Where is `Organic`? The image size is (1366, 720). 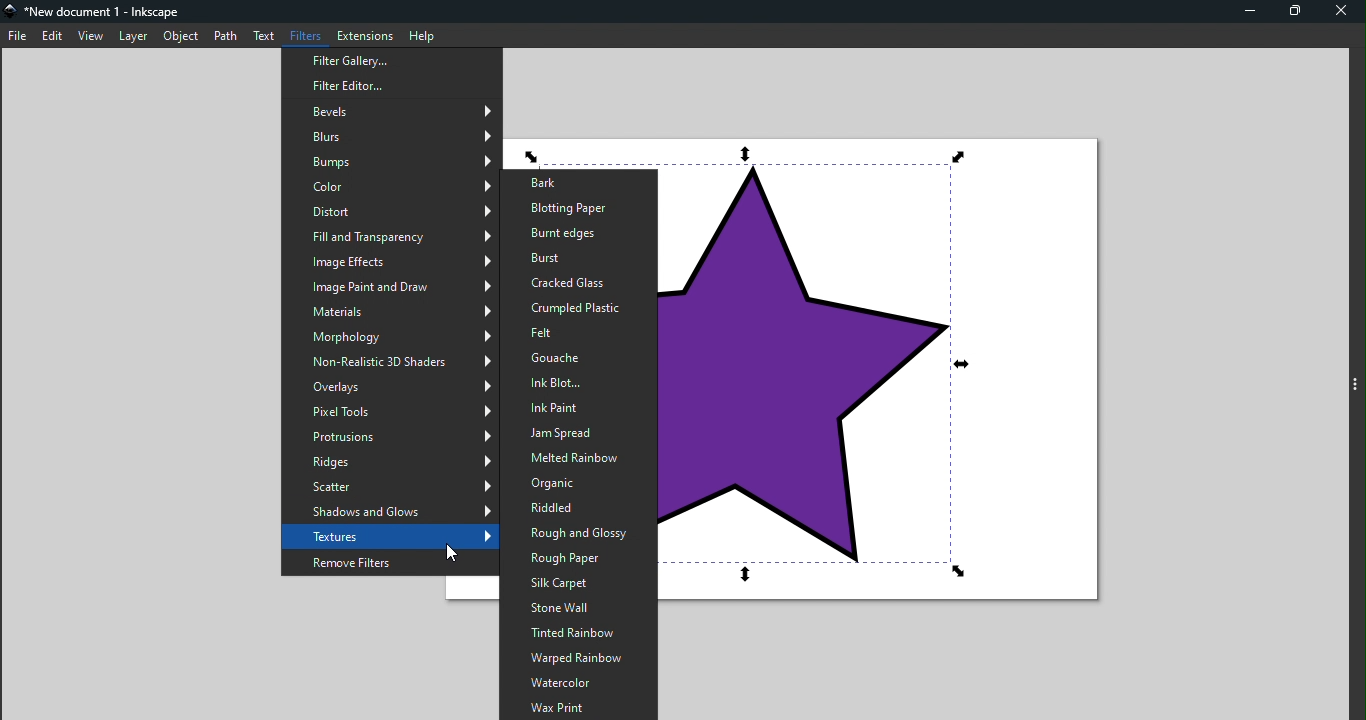
Organic is located at coordinates (575, 483).